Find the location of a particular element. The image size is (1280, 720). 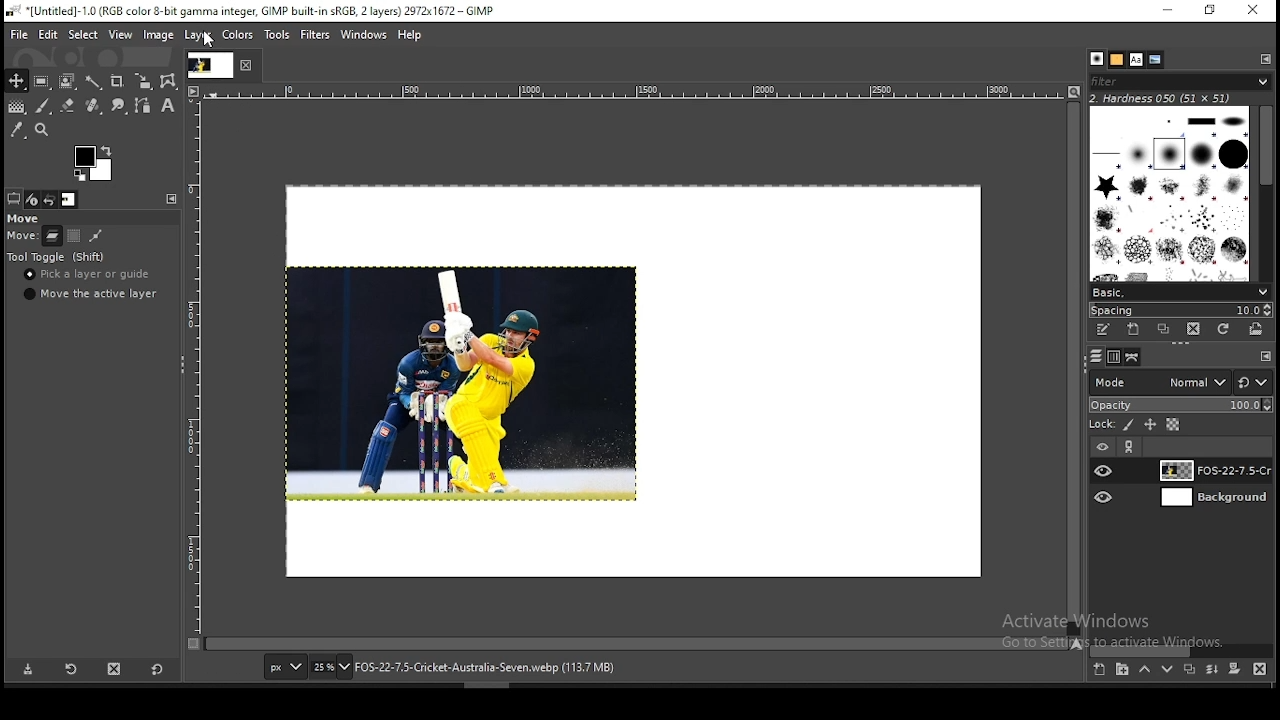

open brush as image is located at coordinates (1258, 329).